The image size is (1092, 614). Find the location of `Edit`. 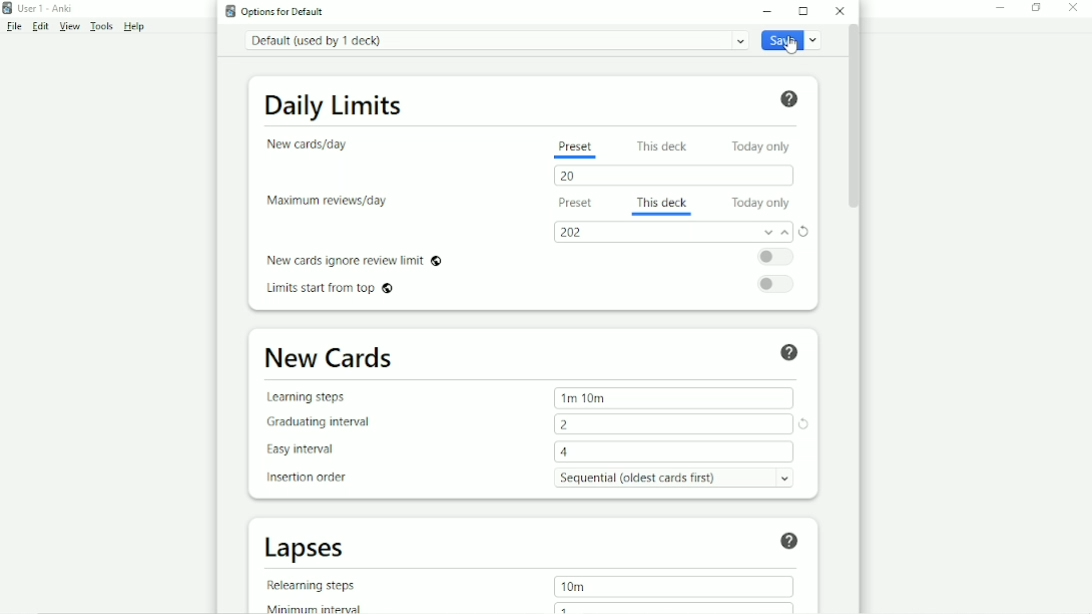

Edit is located at coordinates (40, 25).